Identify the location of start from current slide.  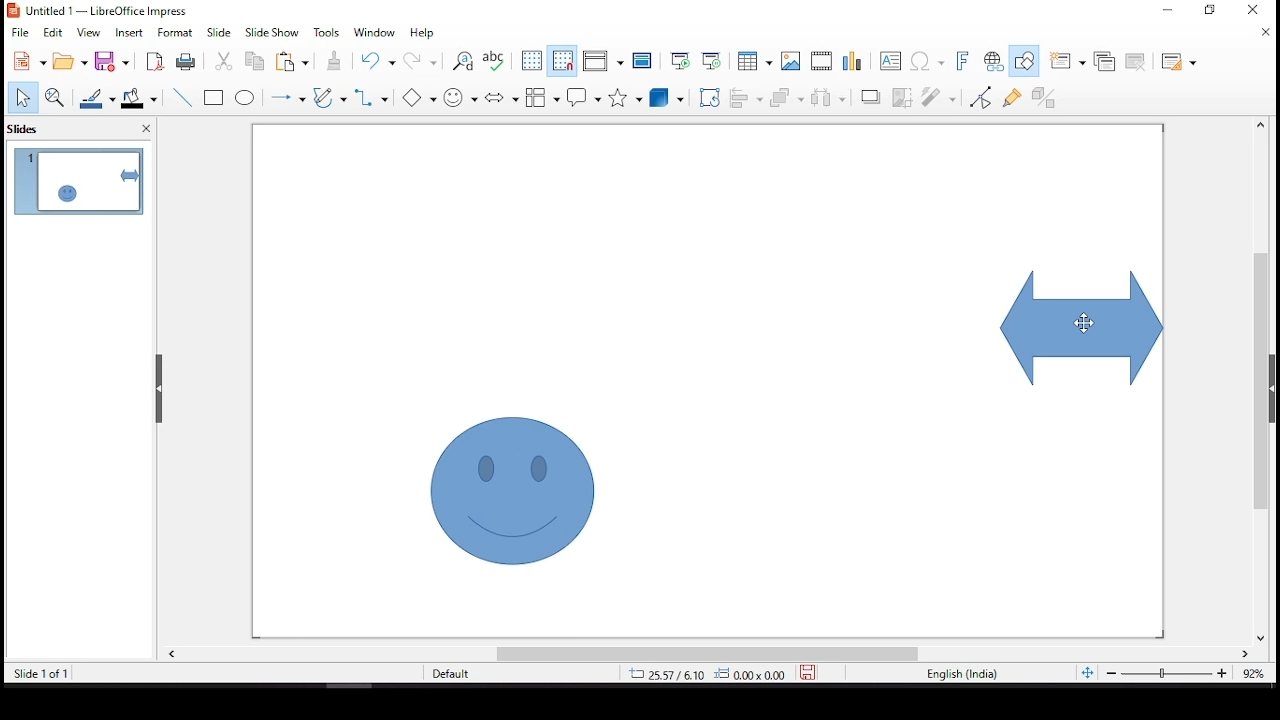
(711, 59).